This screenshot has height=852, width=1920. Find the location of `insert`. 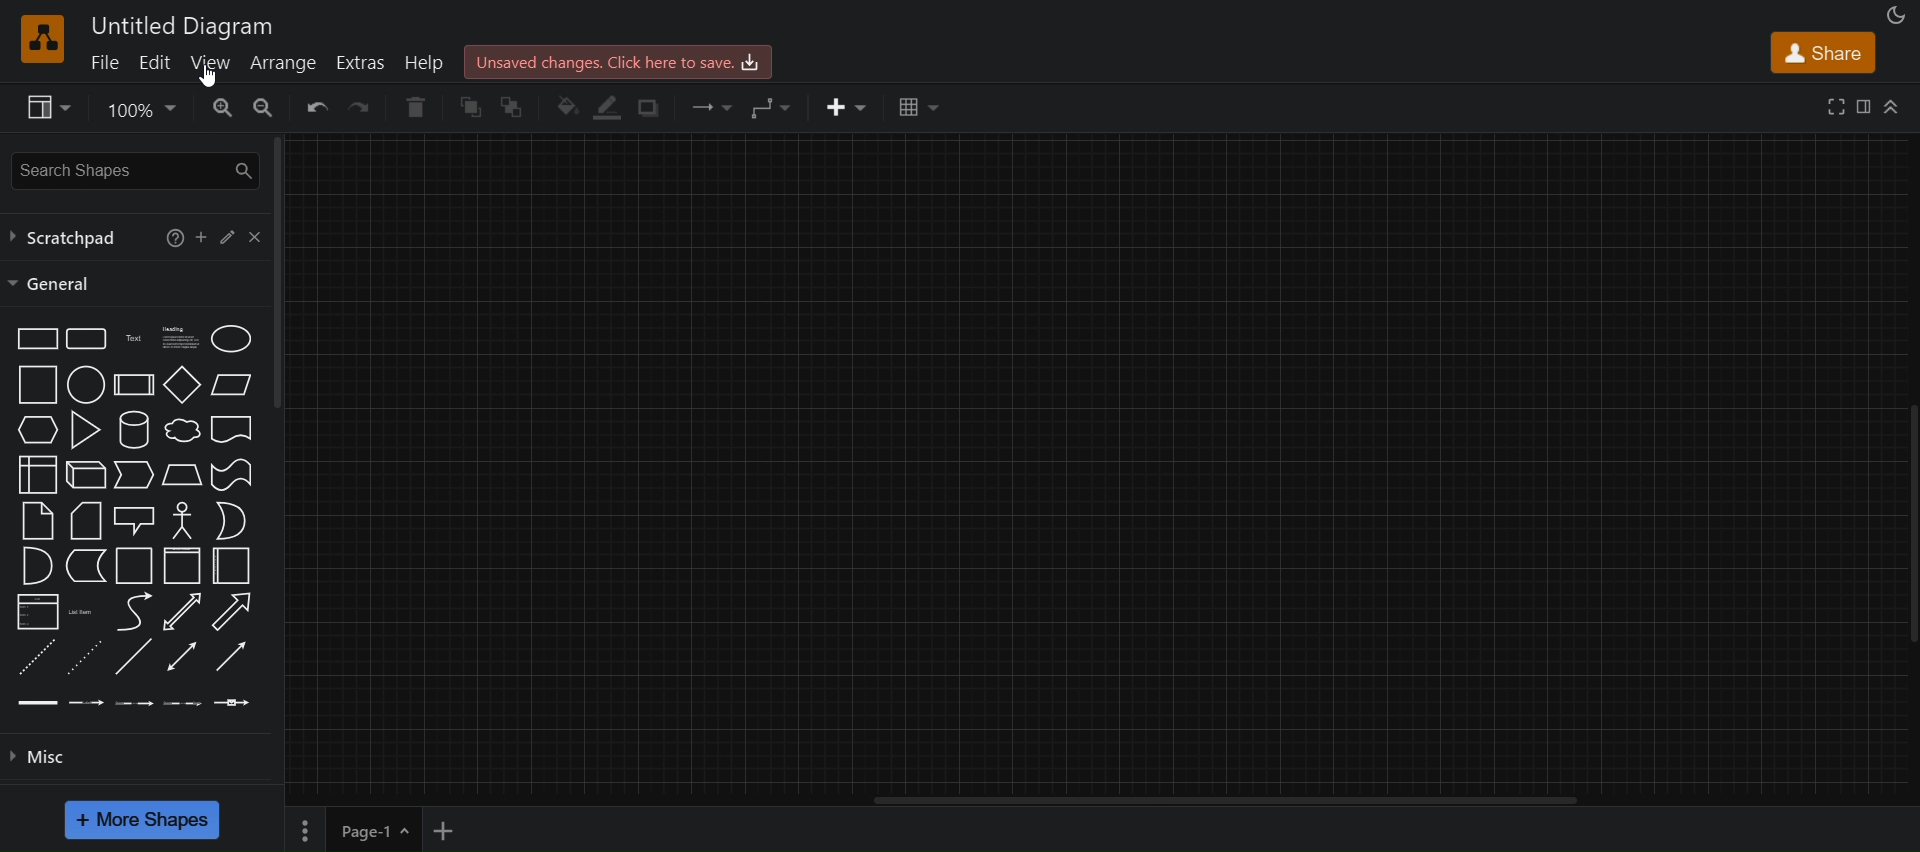

insert is located at coordinates (849, 106).